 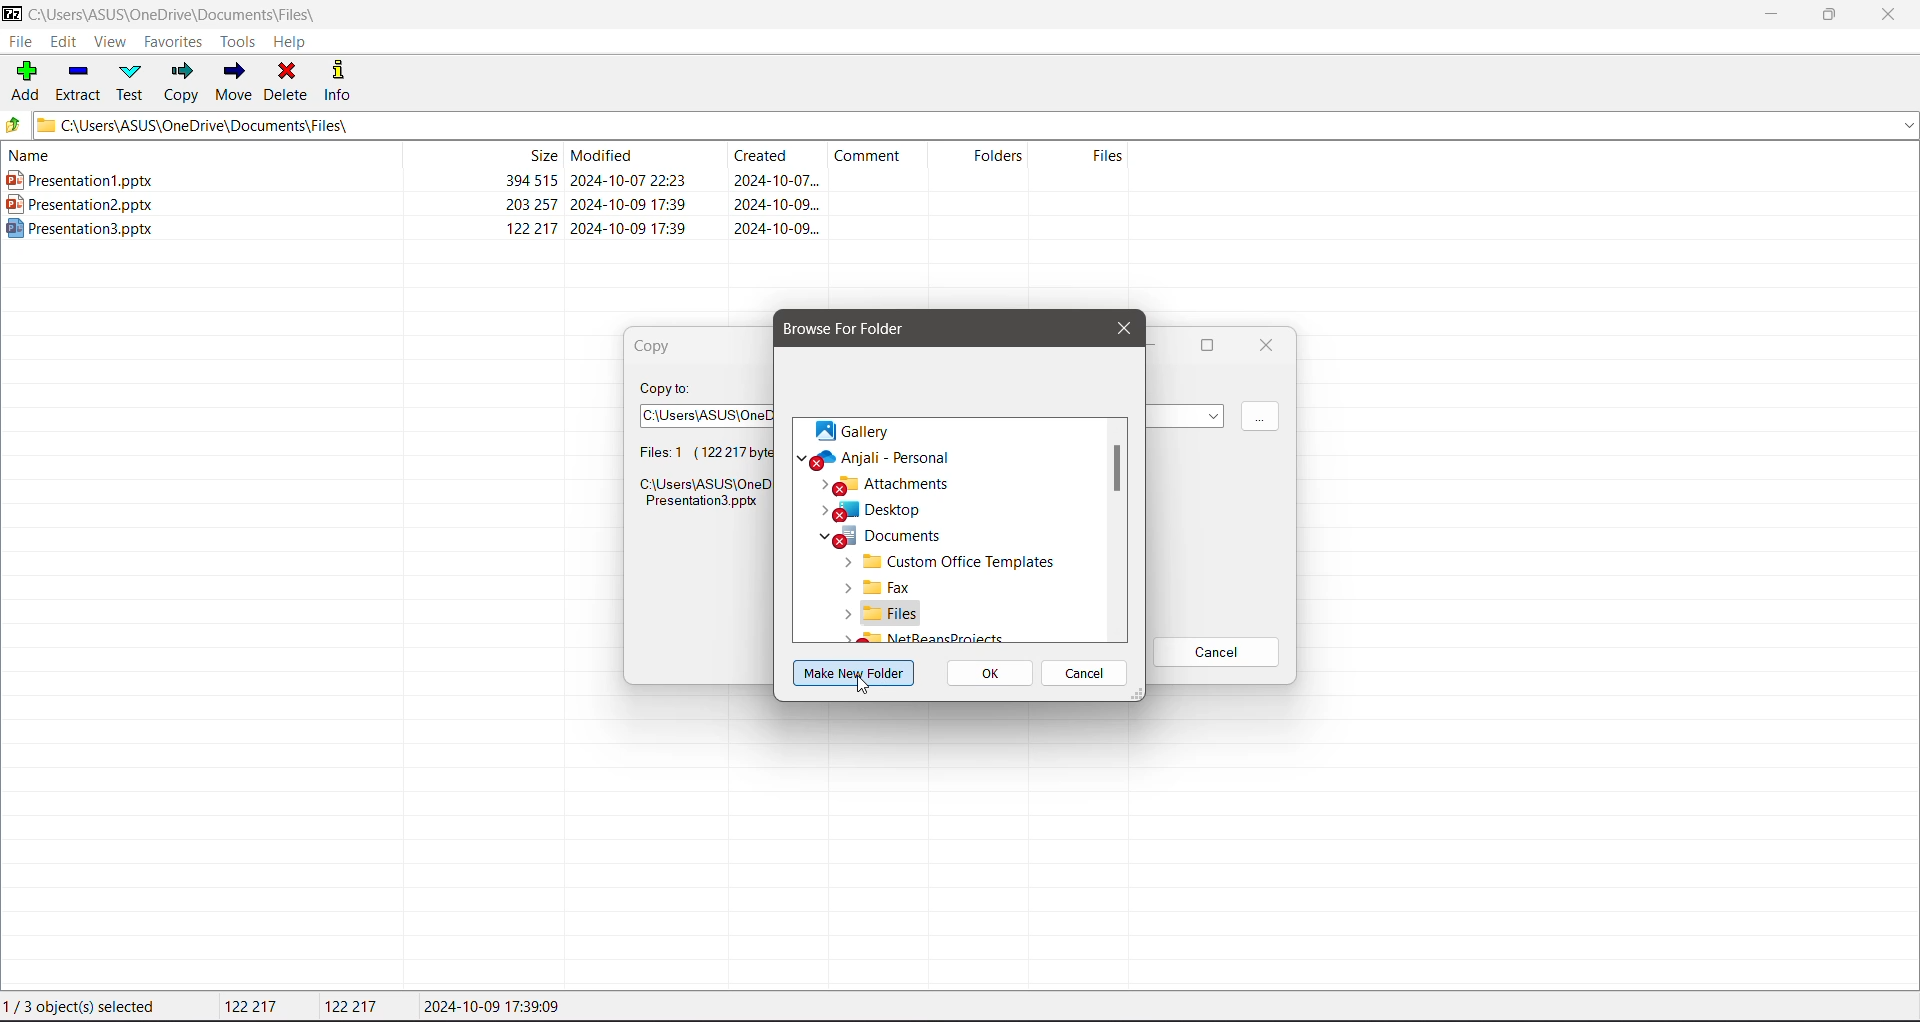 I want to click on Add, so click(x=27, y=80).